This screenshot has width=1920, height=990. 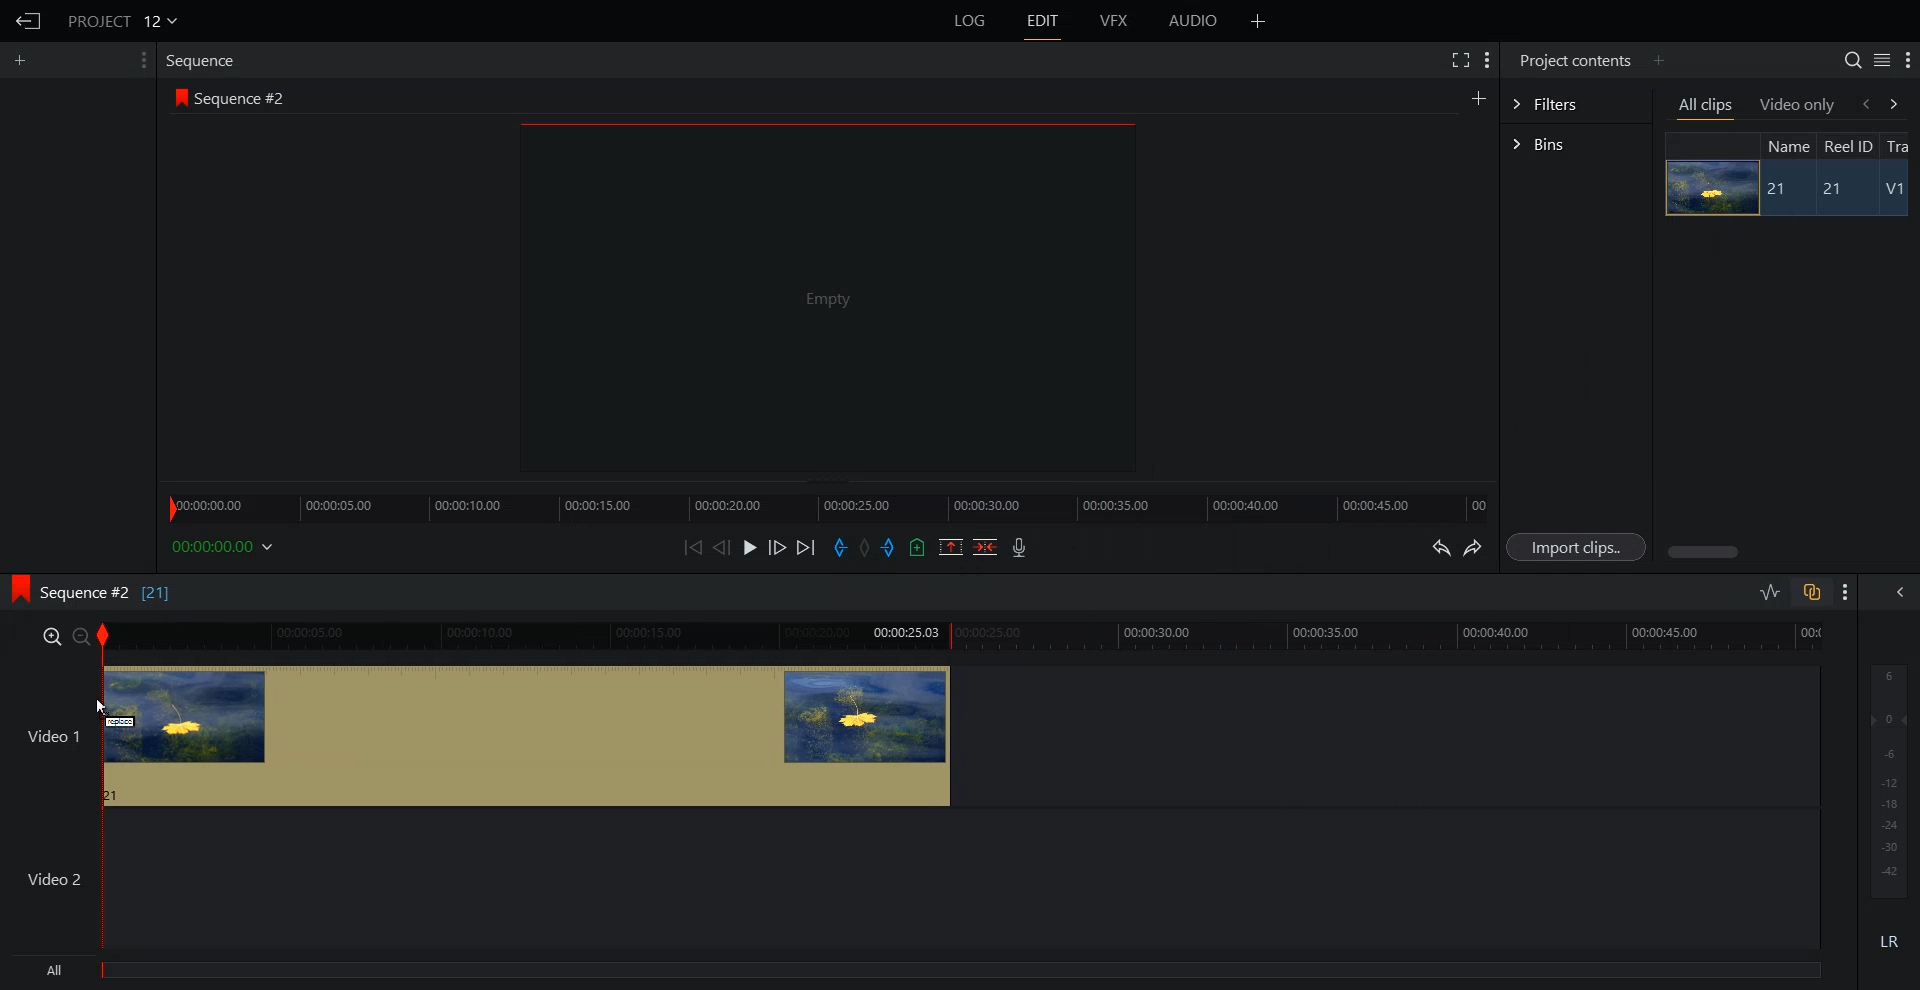 What do you see at coordinates (986, 547) in the screenshot?
I see `Delete` at bounding box center [986, 547].